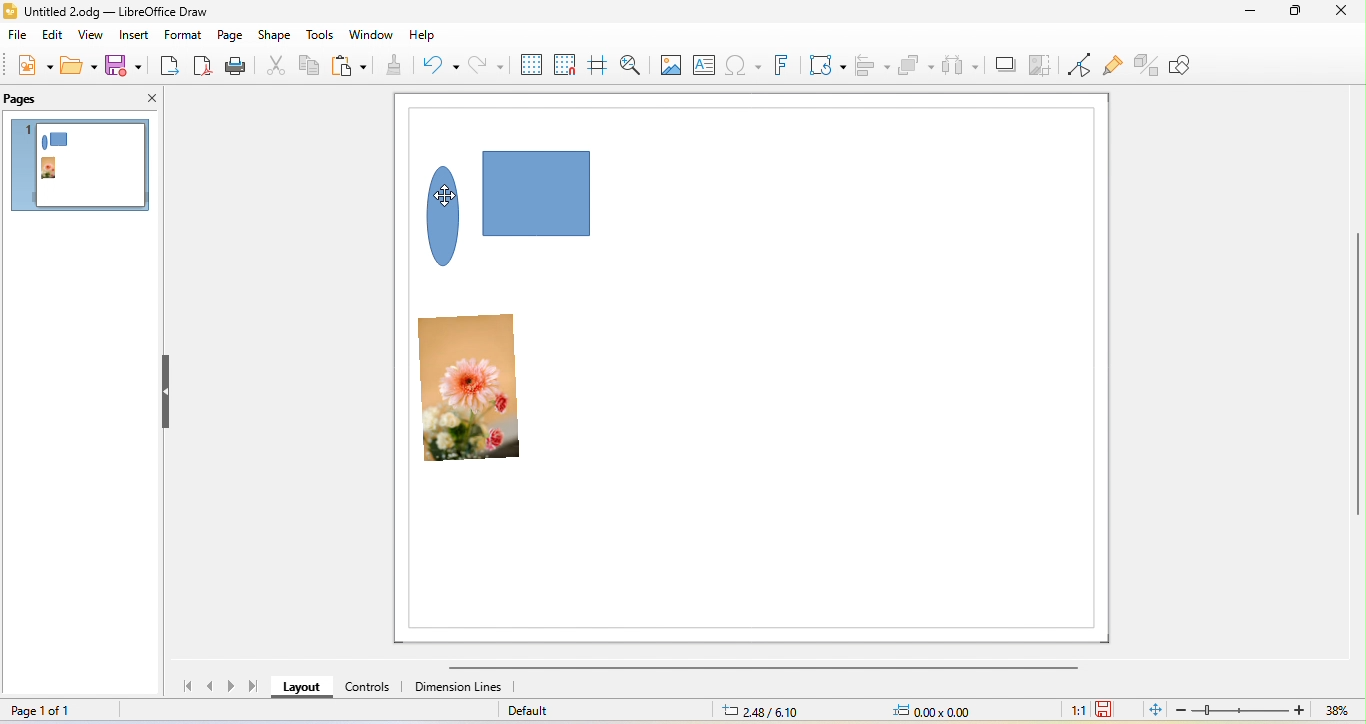 This screenshot has height=724, width=1366. What do you see at coordinates (400, 63) in the screenshot?
I see `clone formatting` at bounding box center [400, 63].